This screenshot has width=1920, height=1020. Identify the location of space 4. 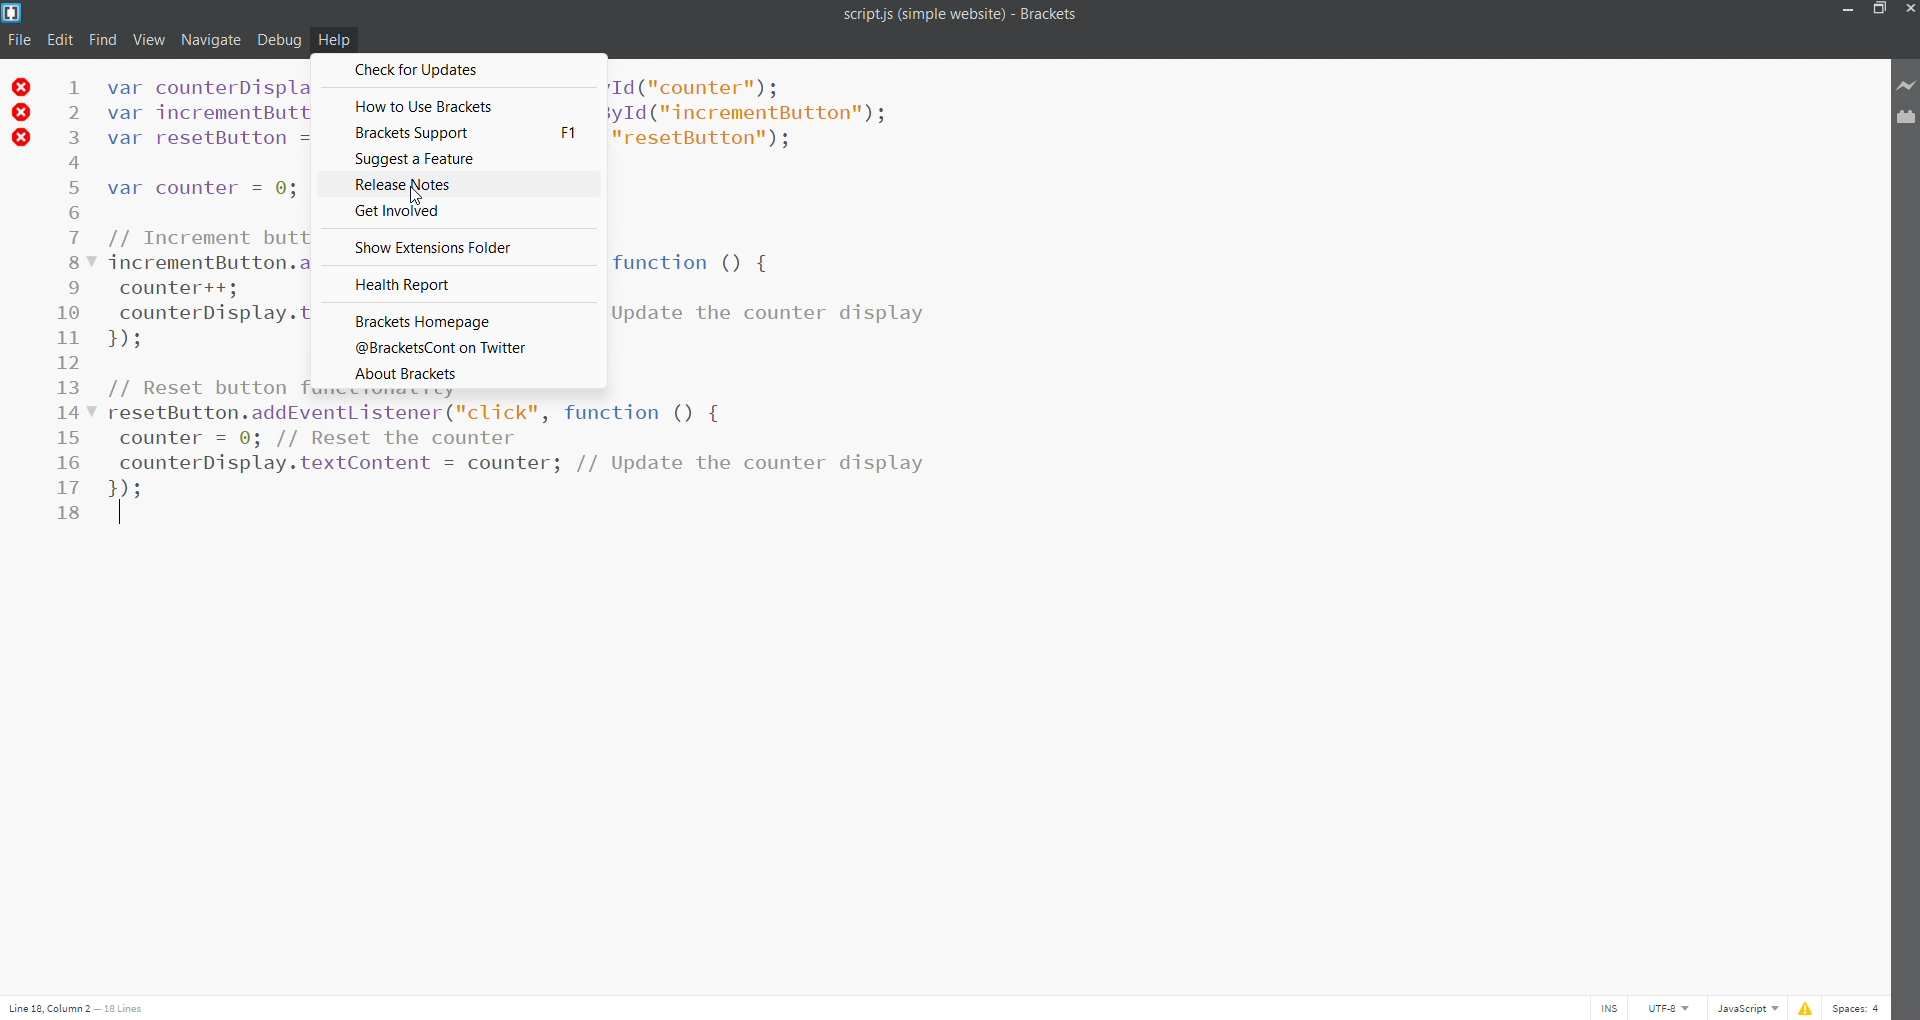
(1861, 1006).